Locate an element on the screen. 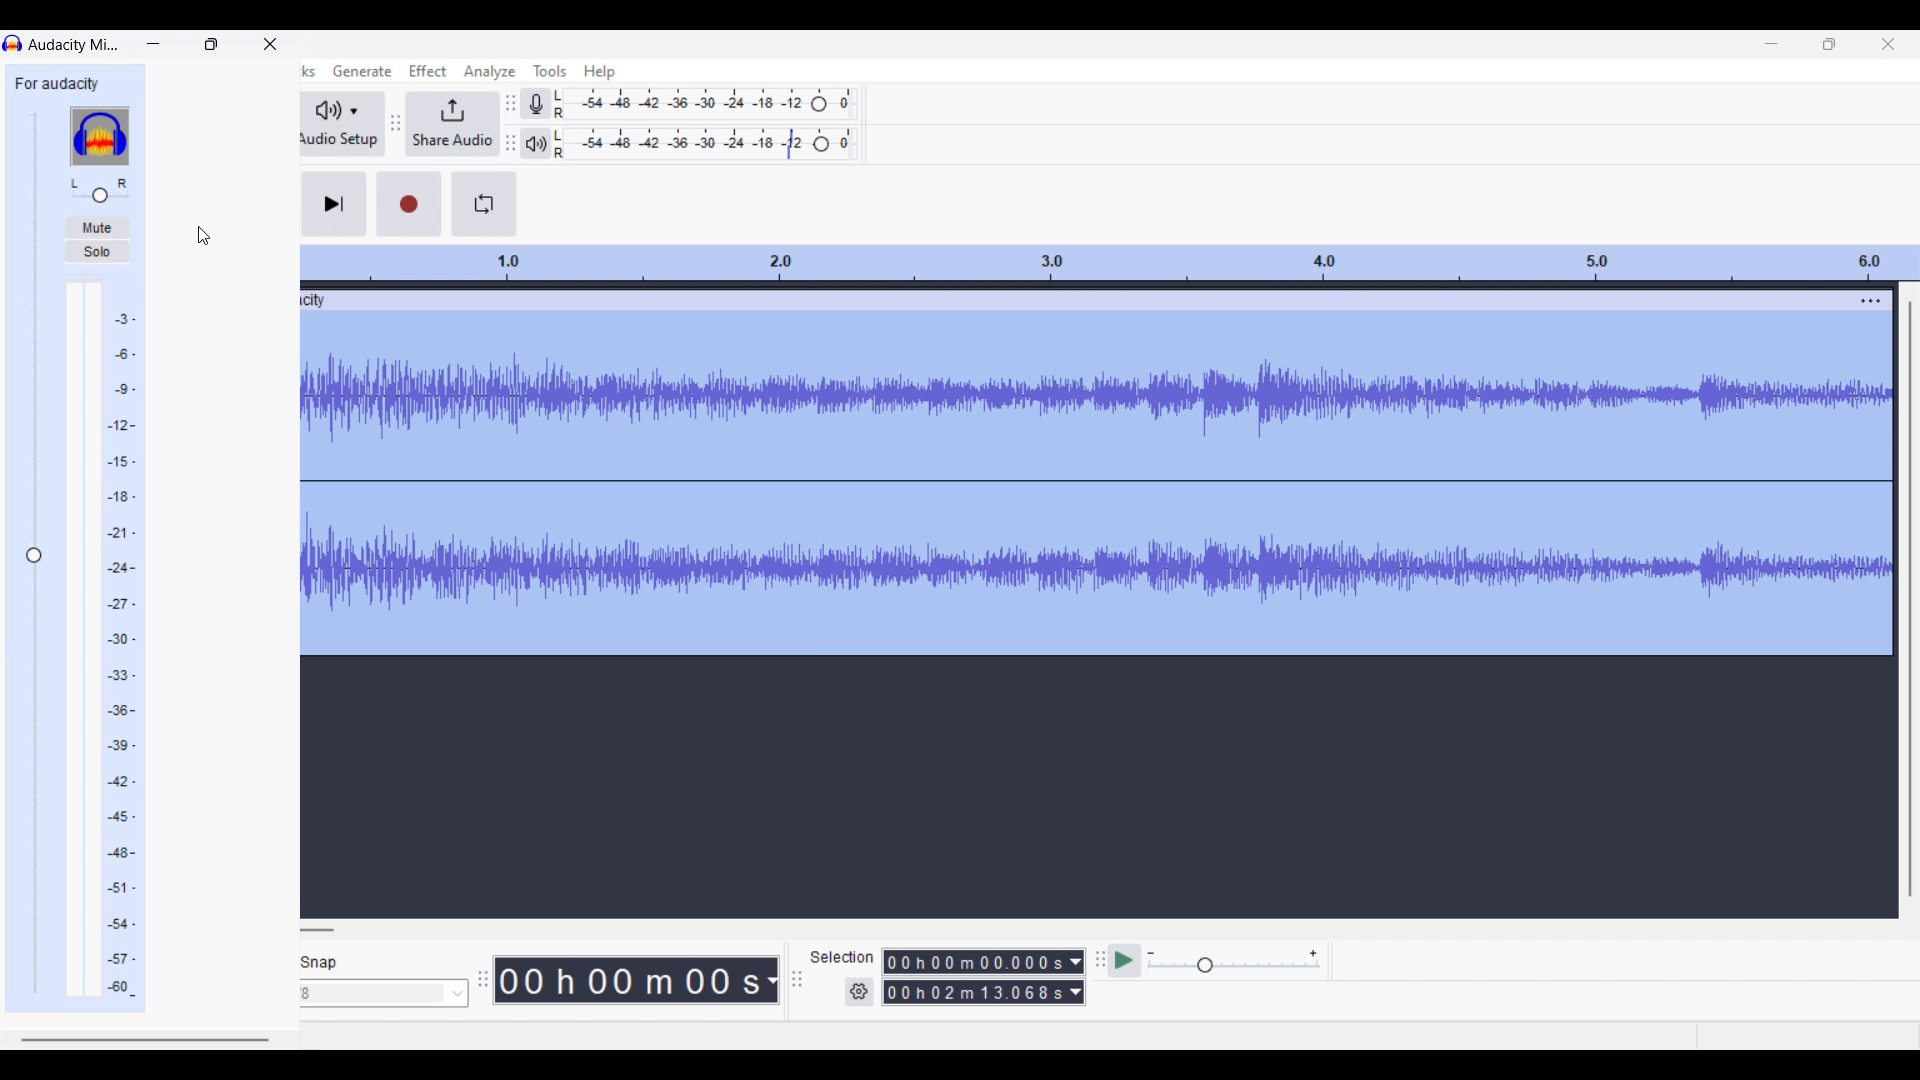 The width and height of the screenshot is (1920, 1080). Tracks menu is located at coordinates (307, 72).